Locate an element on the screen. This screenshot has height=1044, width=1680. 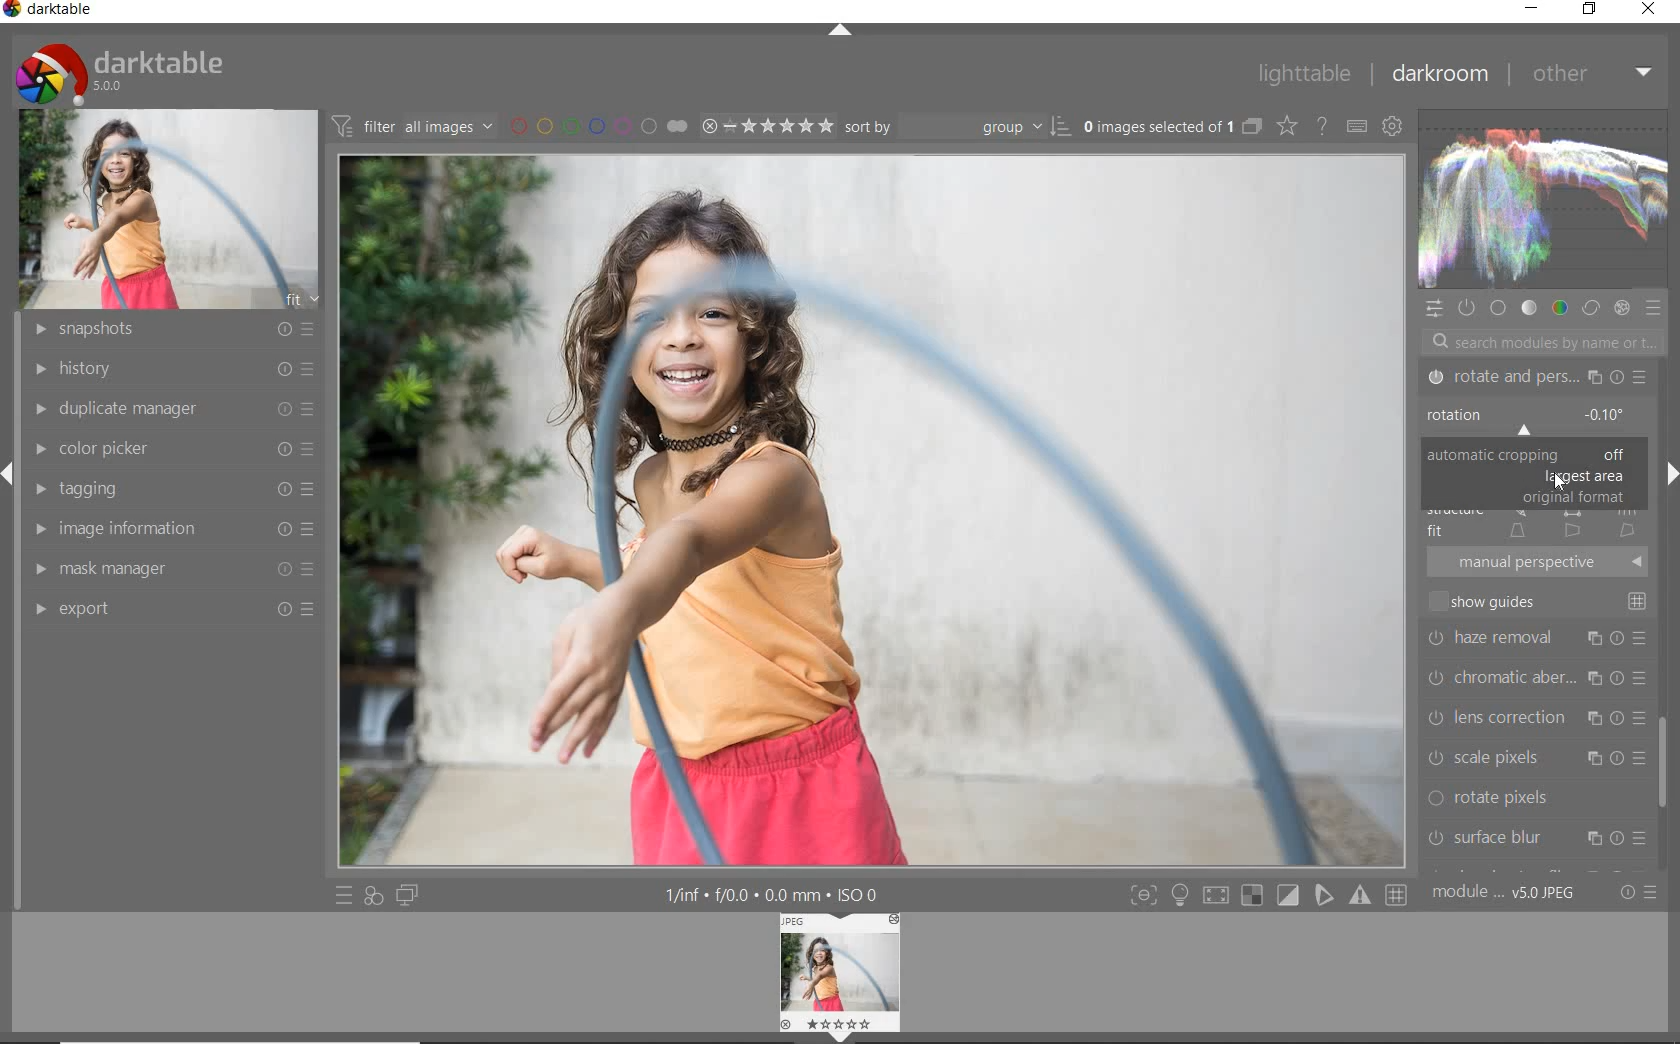
search modules is located at coordinates (1536, 344).